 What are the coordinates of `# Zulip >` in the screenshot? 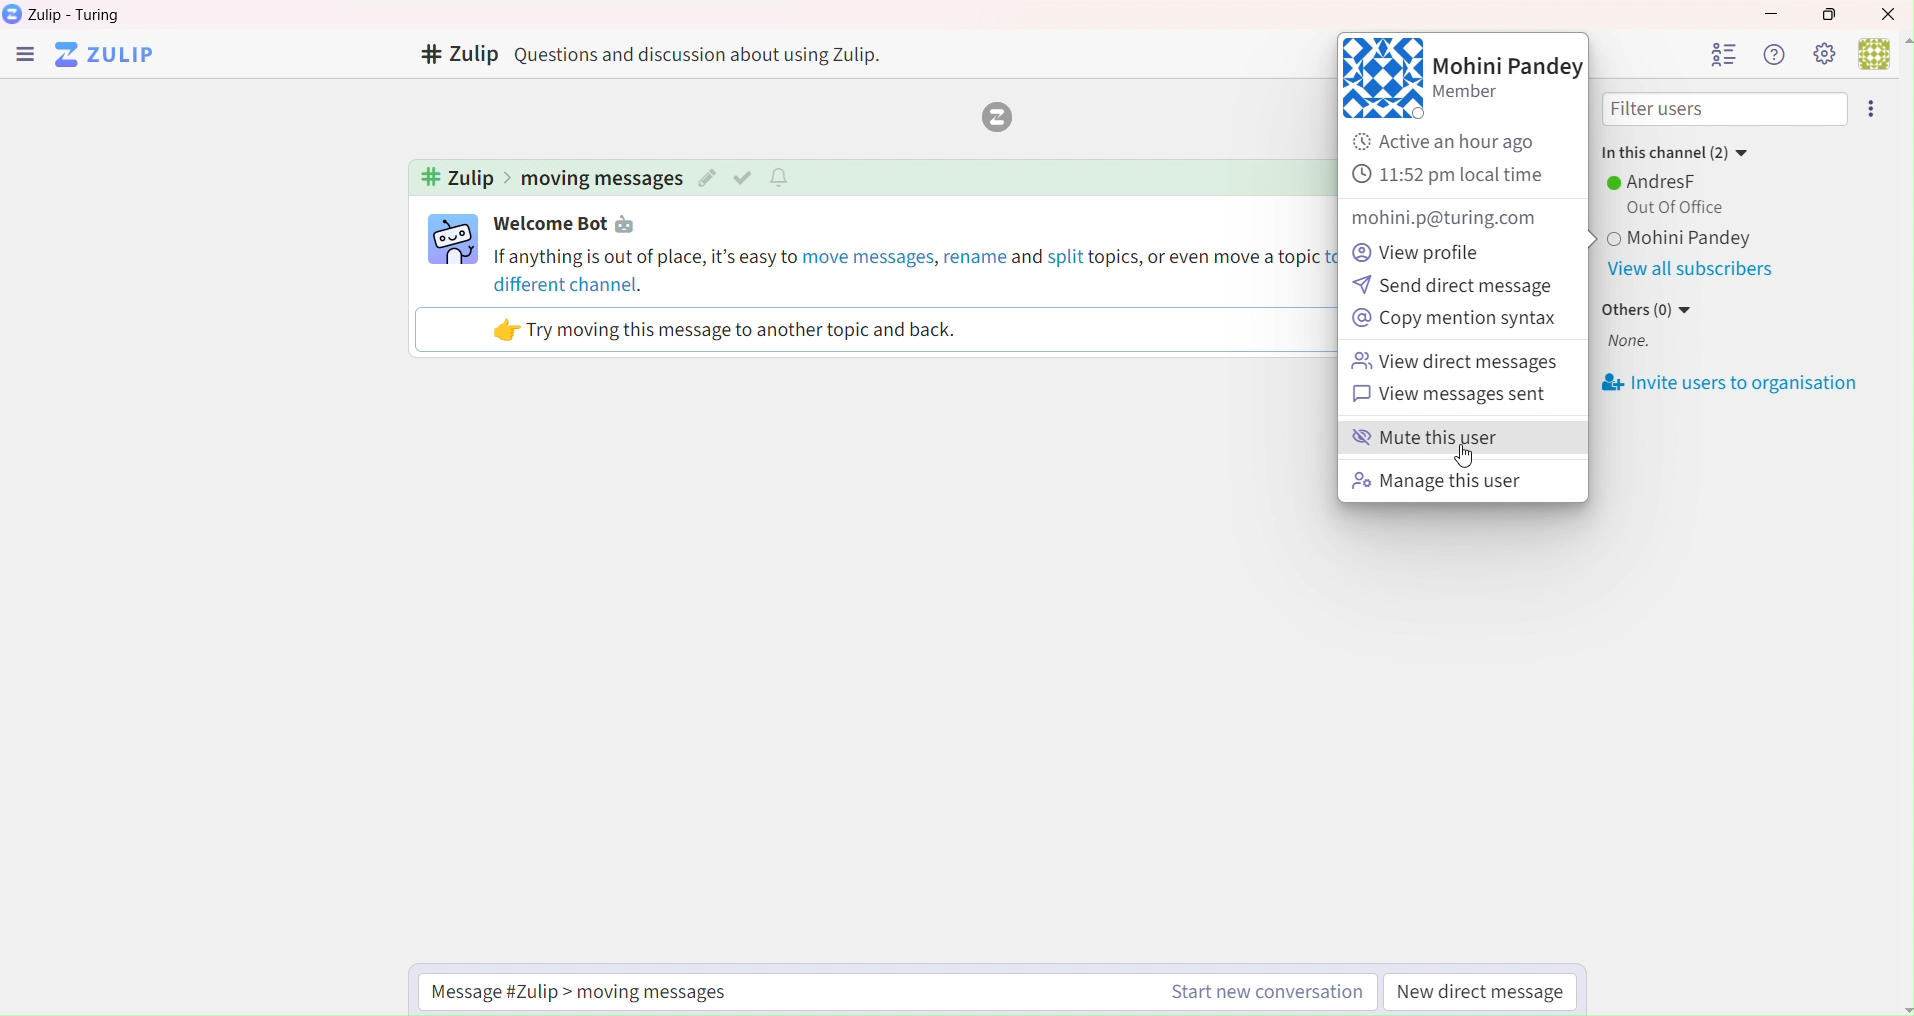 It's located at (463, 179).